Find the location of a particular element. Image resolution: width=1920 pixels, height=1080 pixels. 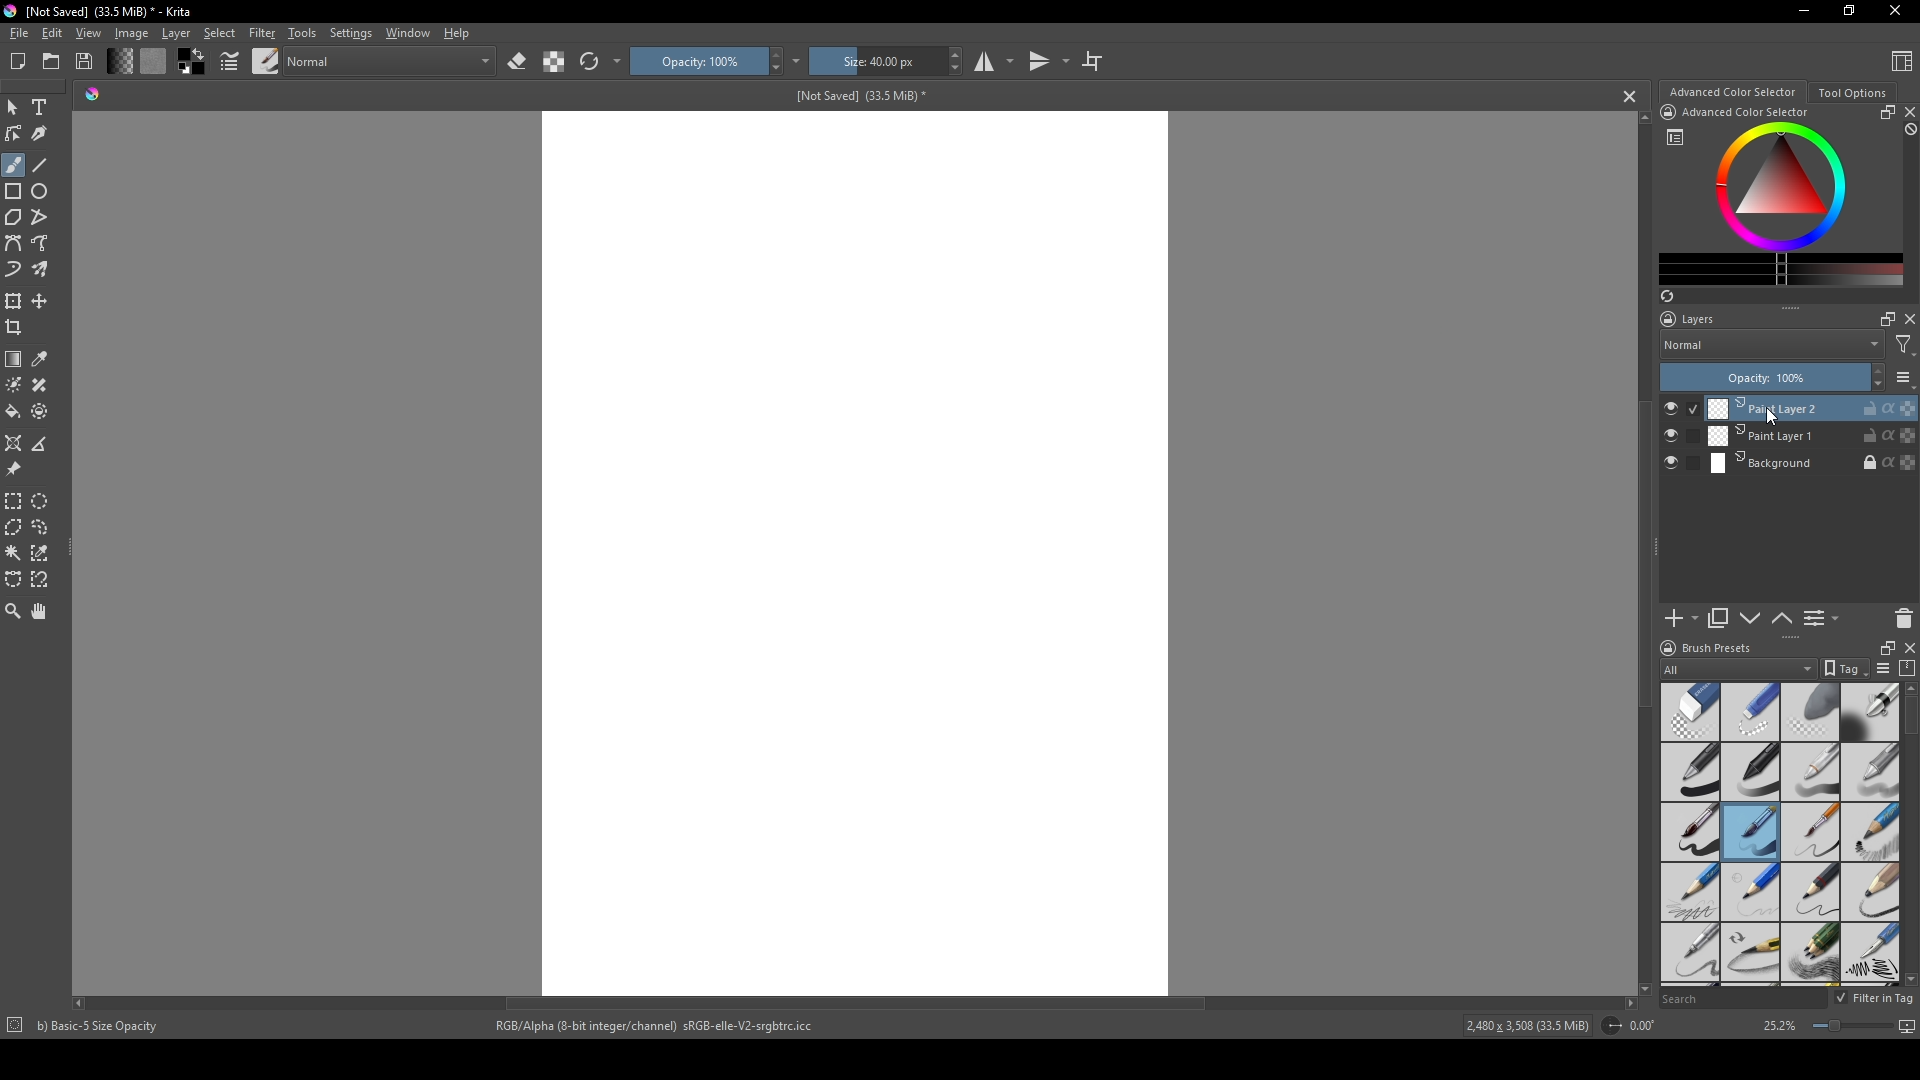

Opacity: 100% is located at coordinates (1760, 378).